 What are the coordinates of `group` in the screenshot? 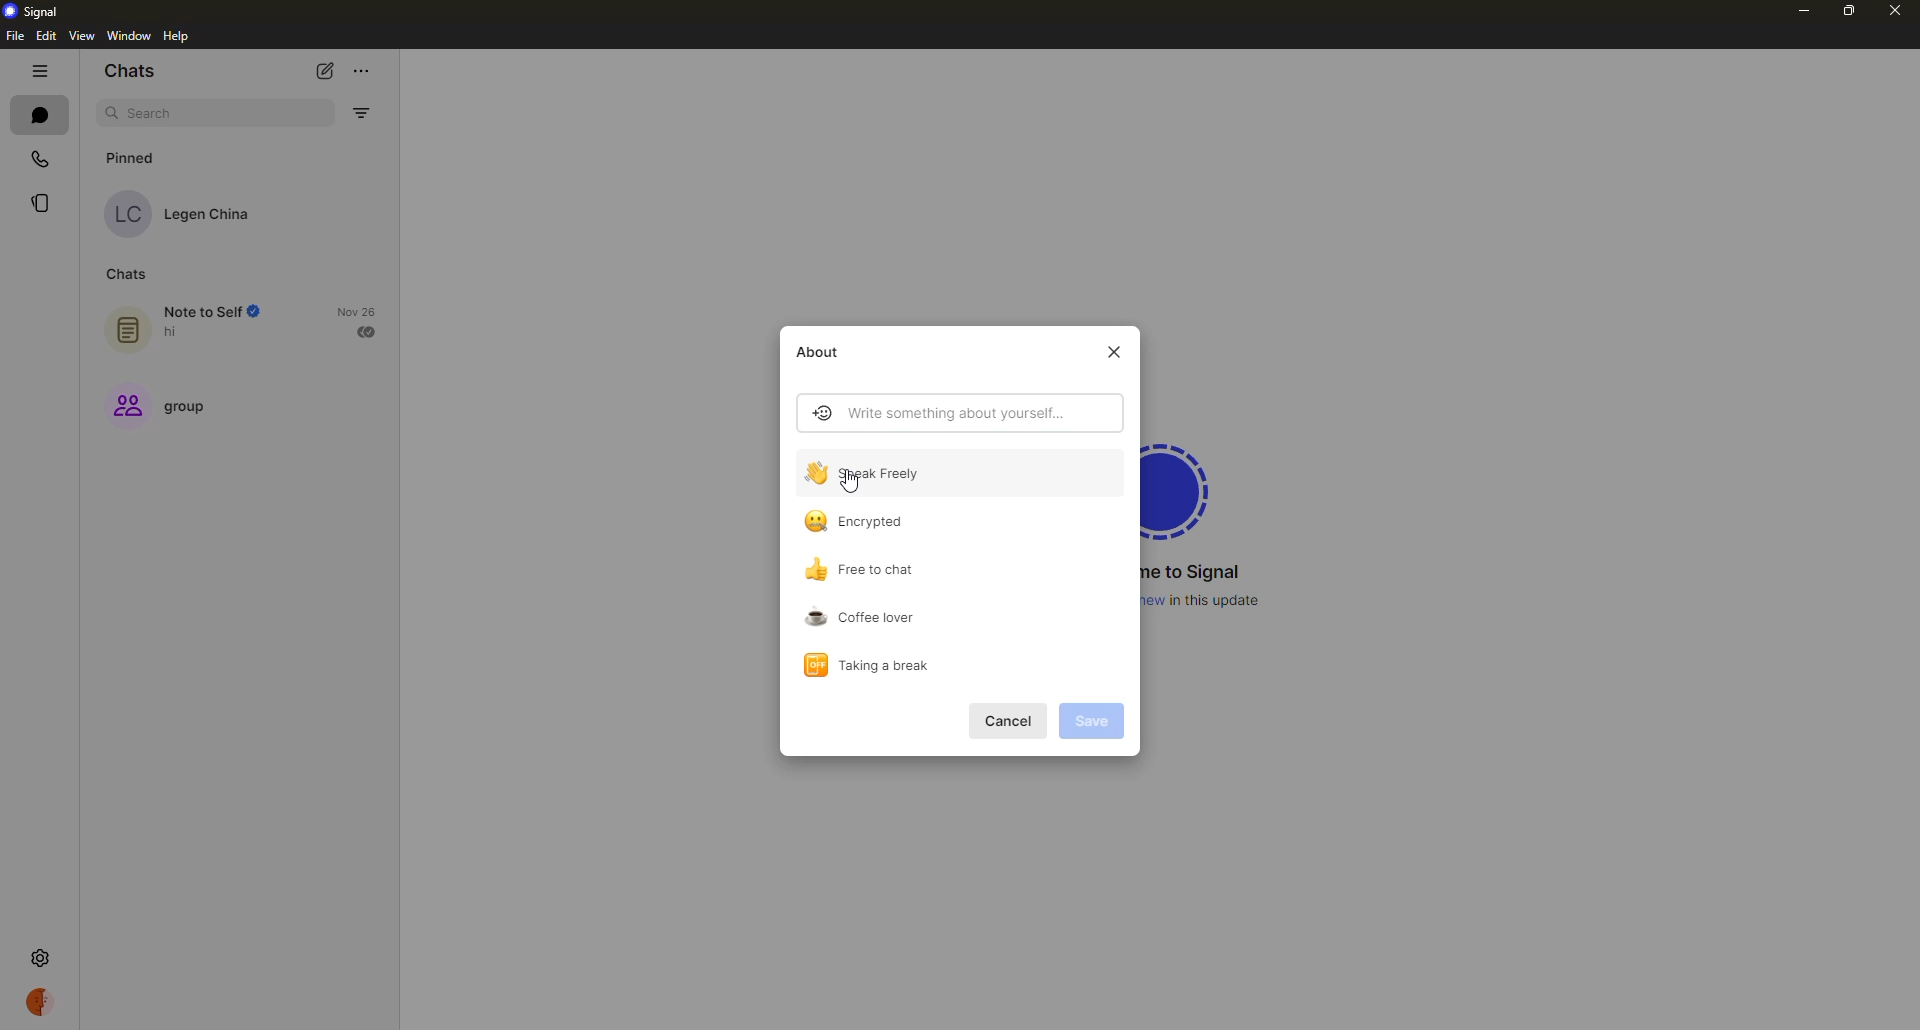 It's located at (165, 409).